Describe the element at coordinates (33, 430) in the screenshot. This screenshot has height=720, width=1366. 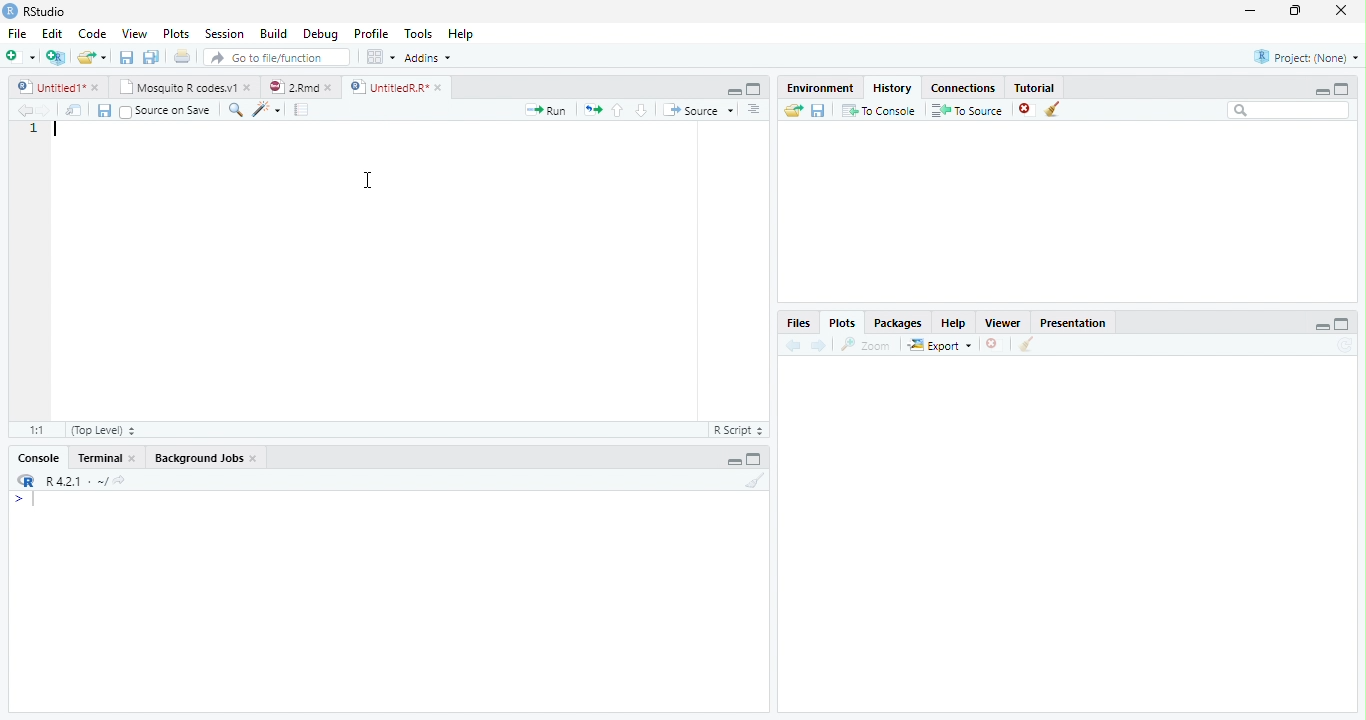
I see `1:1` at that location.